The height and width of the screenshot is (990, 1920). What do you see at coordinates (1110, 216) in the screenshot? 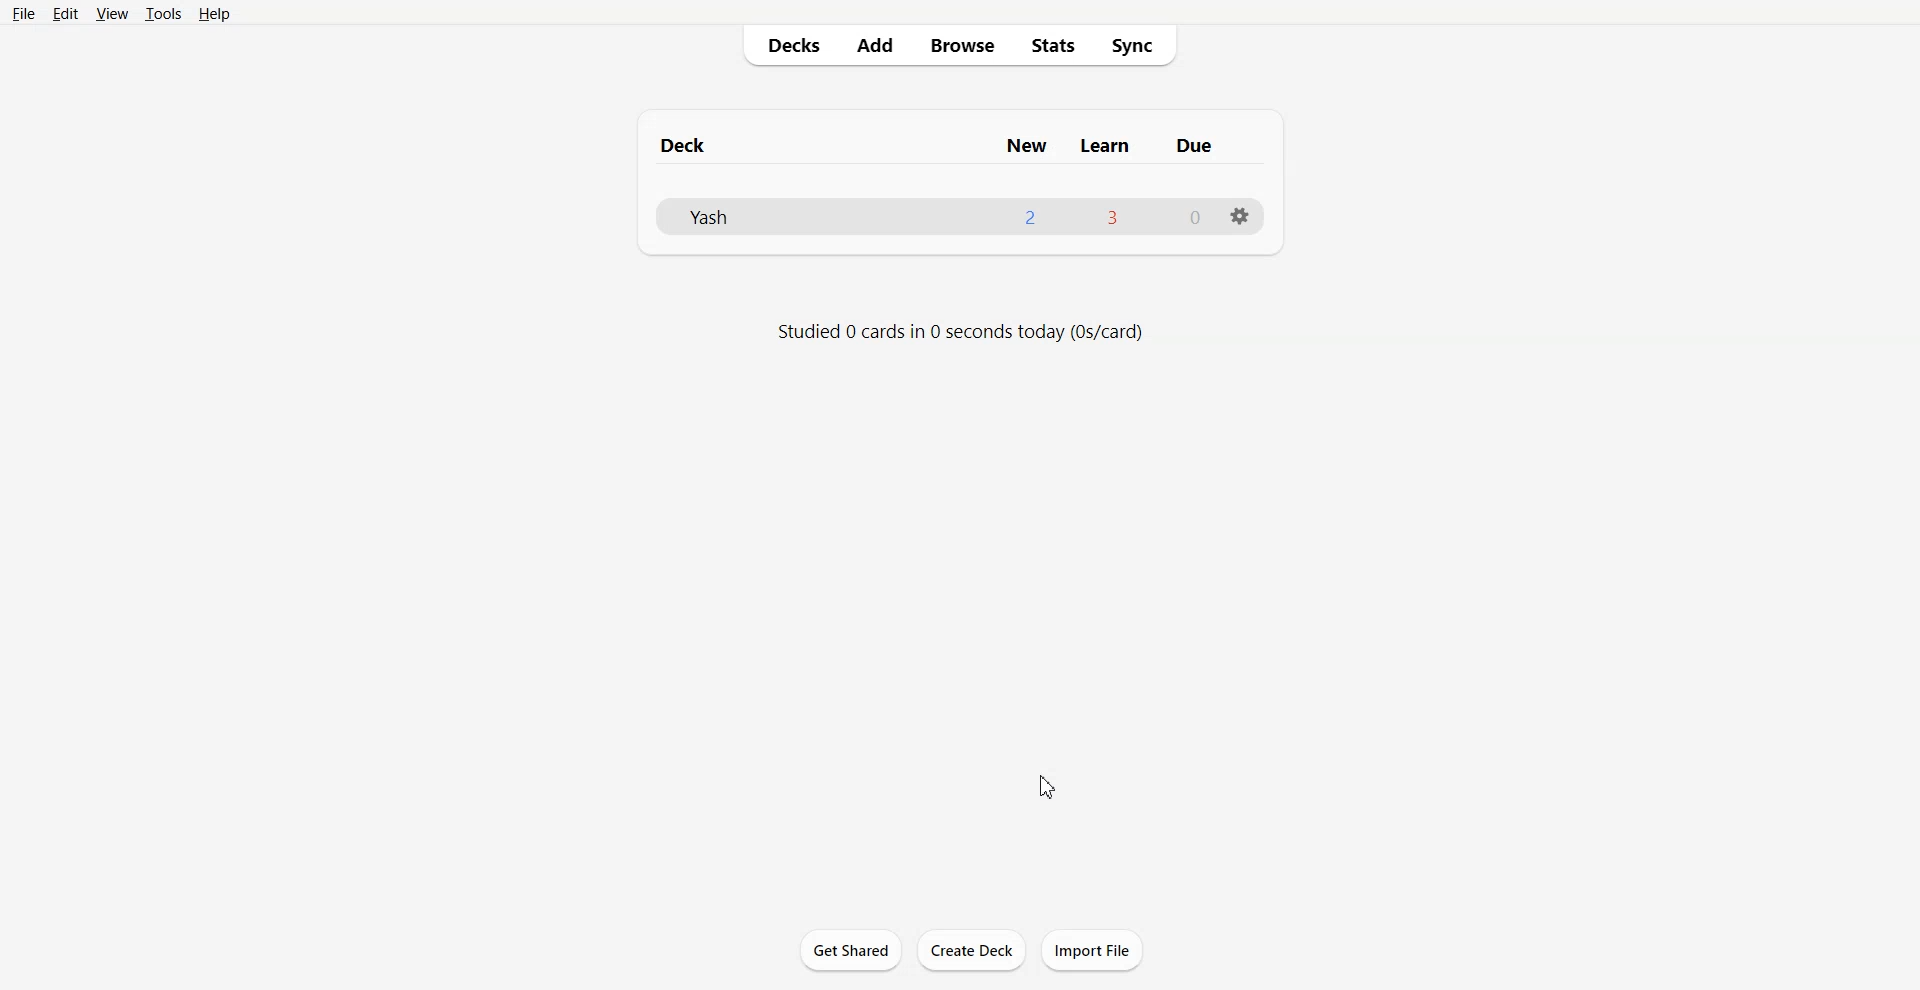
I see `3` at bounding box center [1110, 216].